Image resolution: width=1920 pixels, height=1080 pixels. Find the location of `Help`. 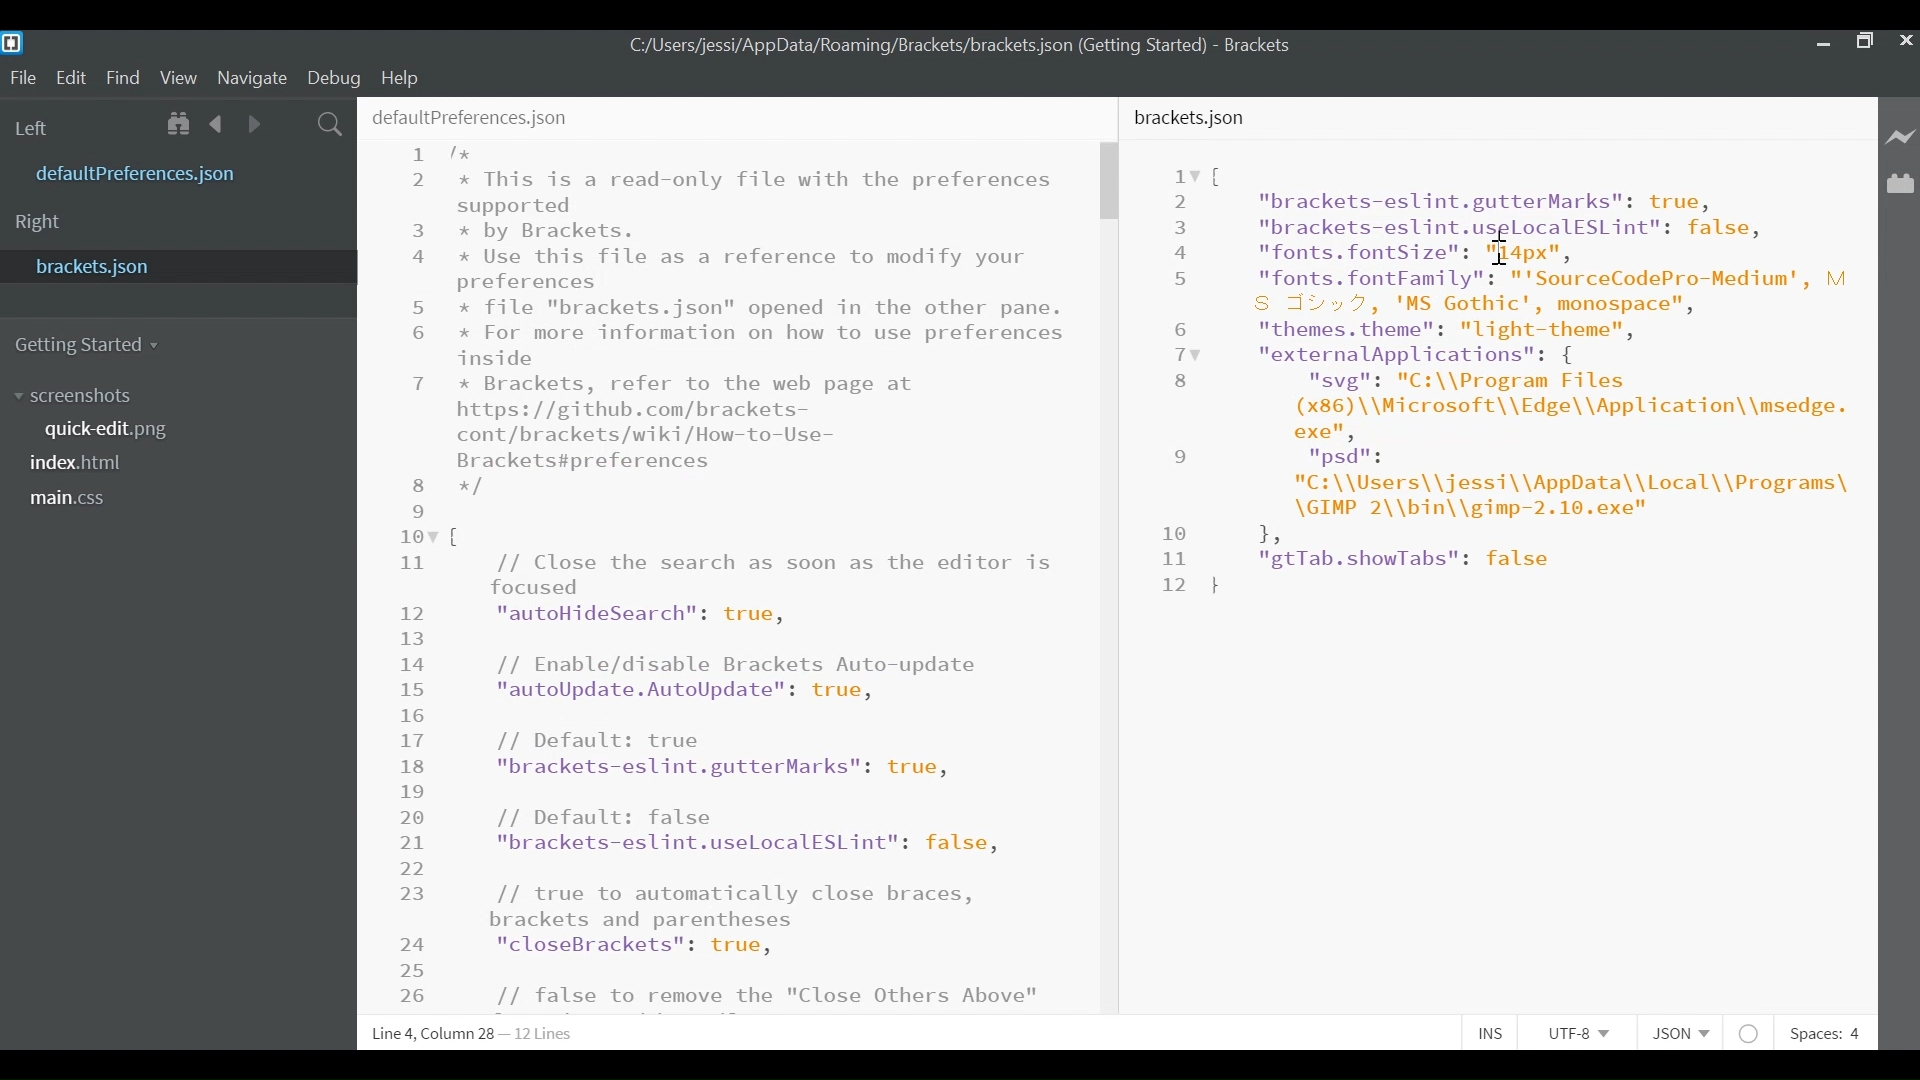

Help is located at coordinates (403, 77).